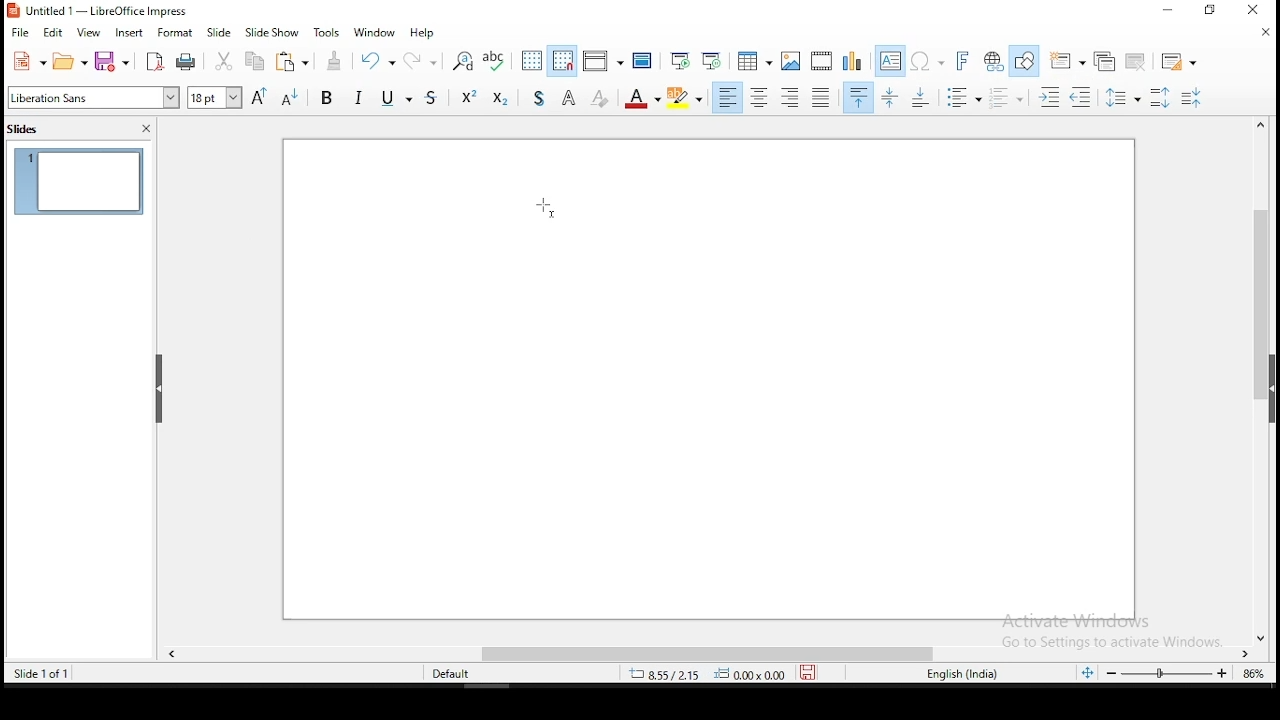 This screenshot has height=720, width=1280. Describe the element at coordinates (823, 61) in the screenshot. I see `insert video` at that location.